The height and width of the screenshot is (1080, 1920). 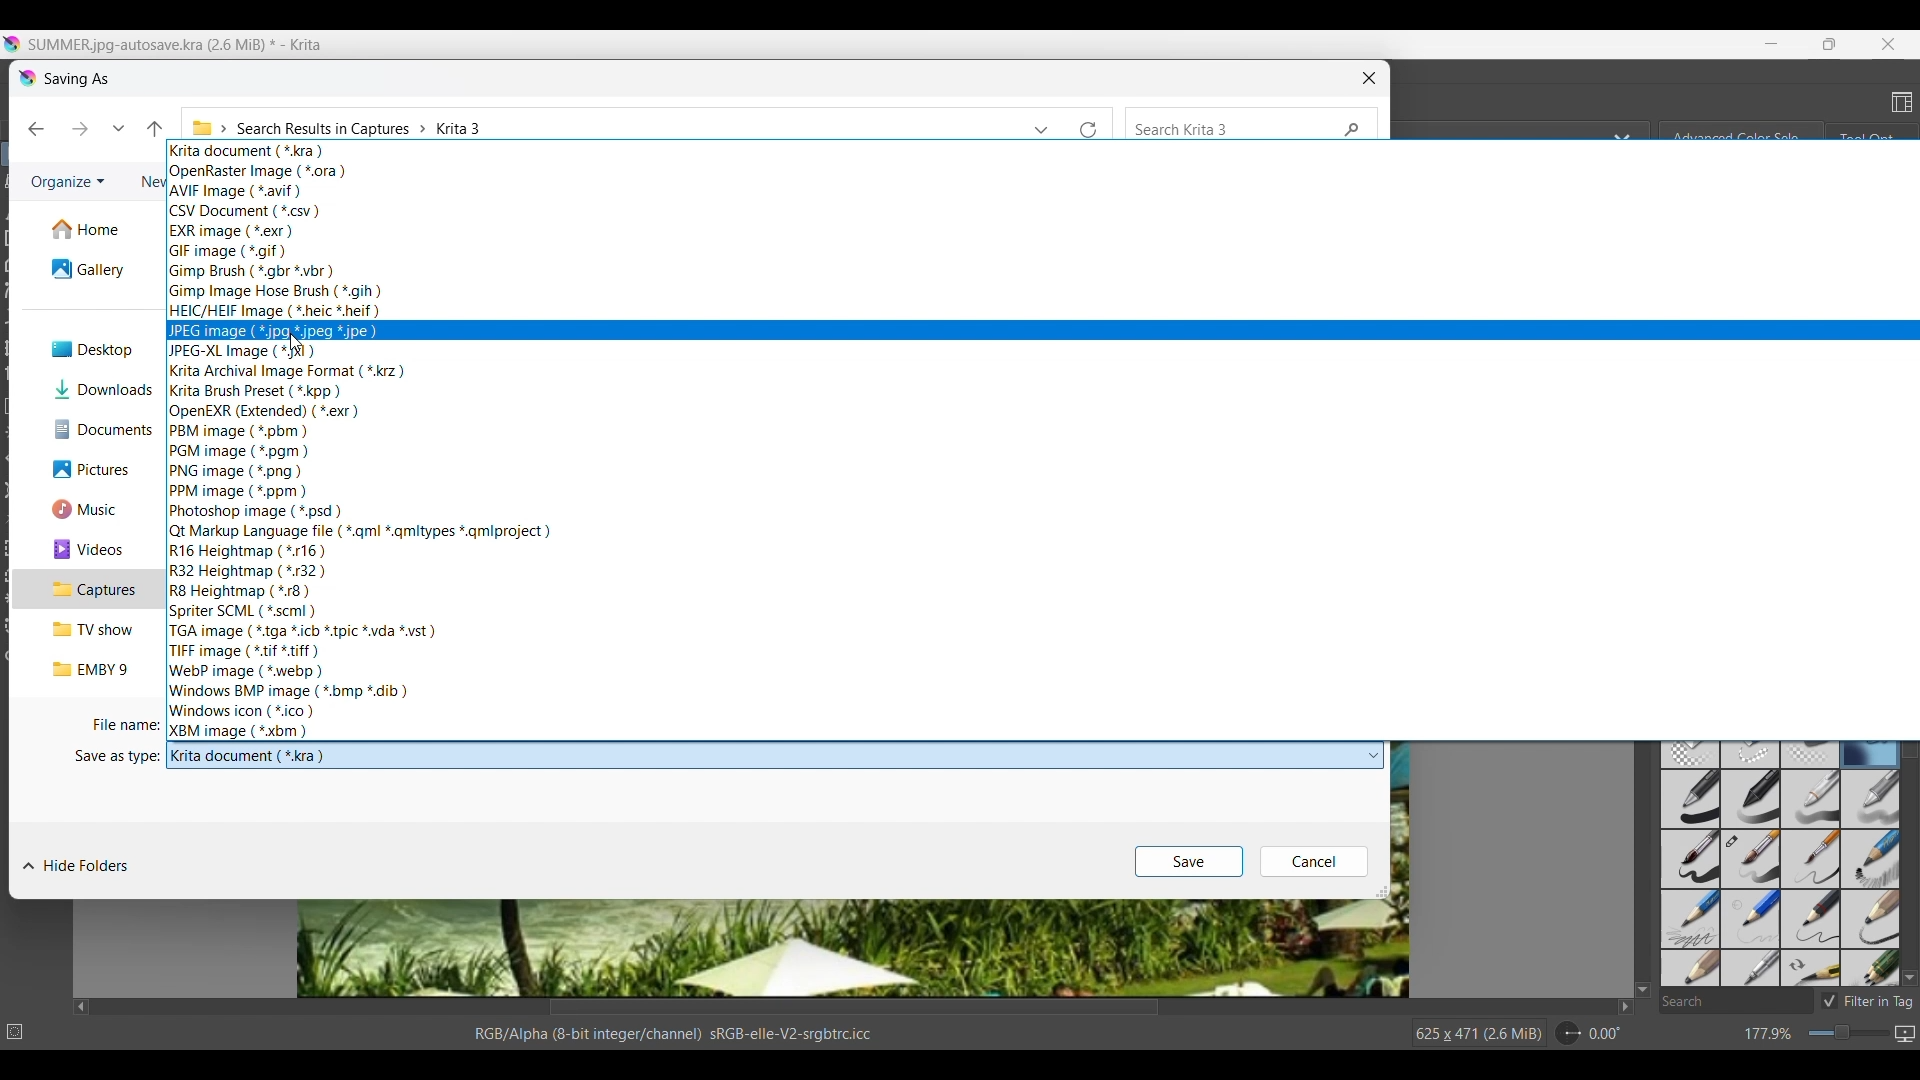 I want to click on Slider to change zoom, so click(x=1848, y=1033).